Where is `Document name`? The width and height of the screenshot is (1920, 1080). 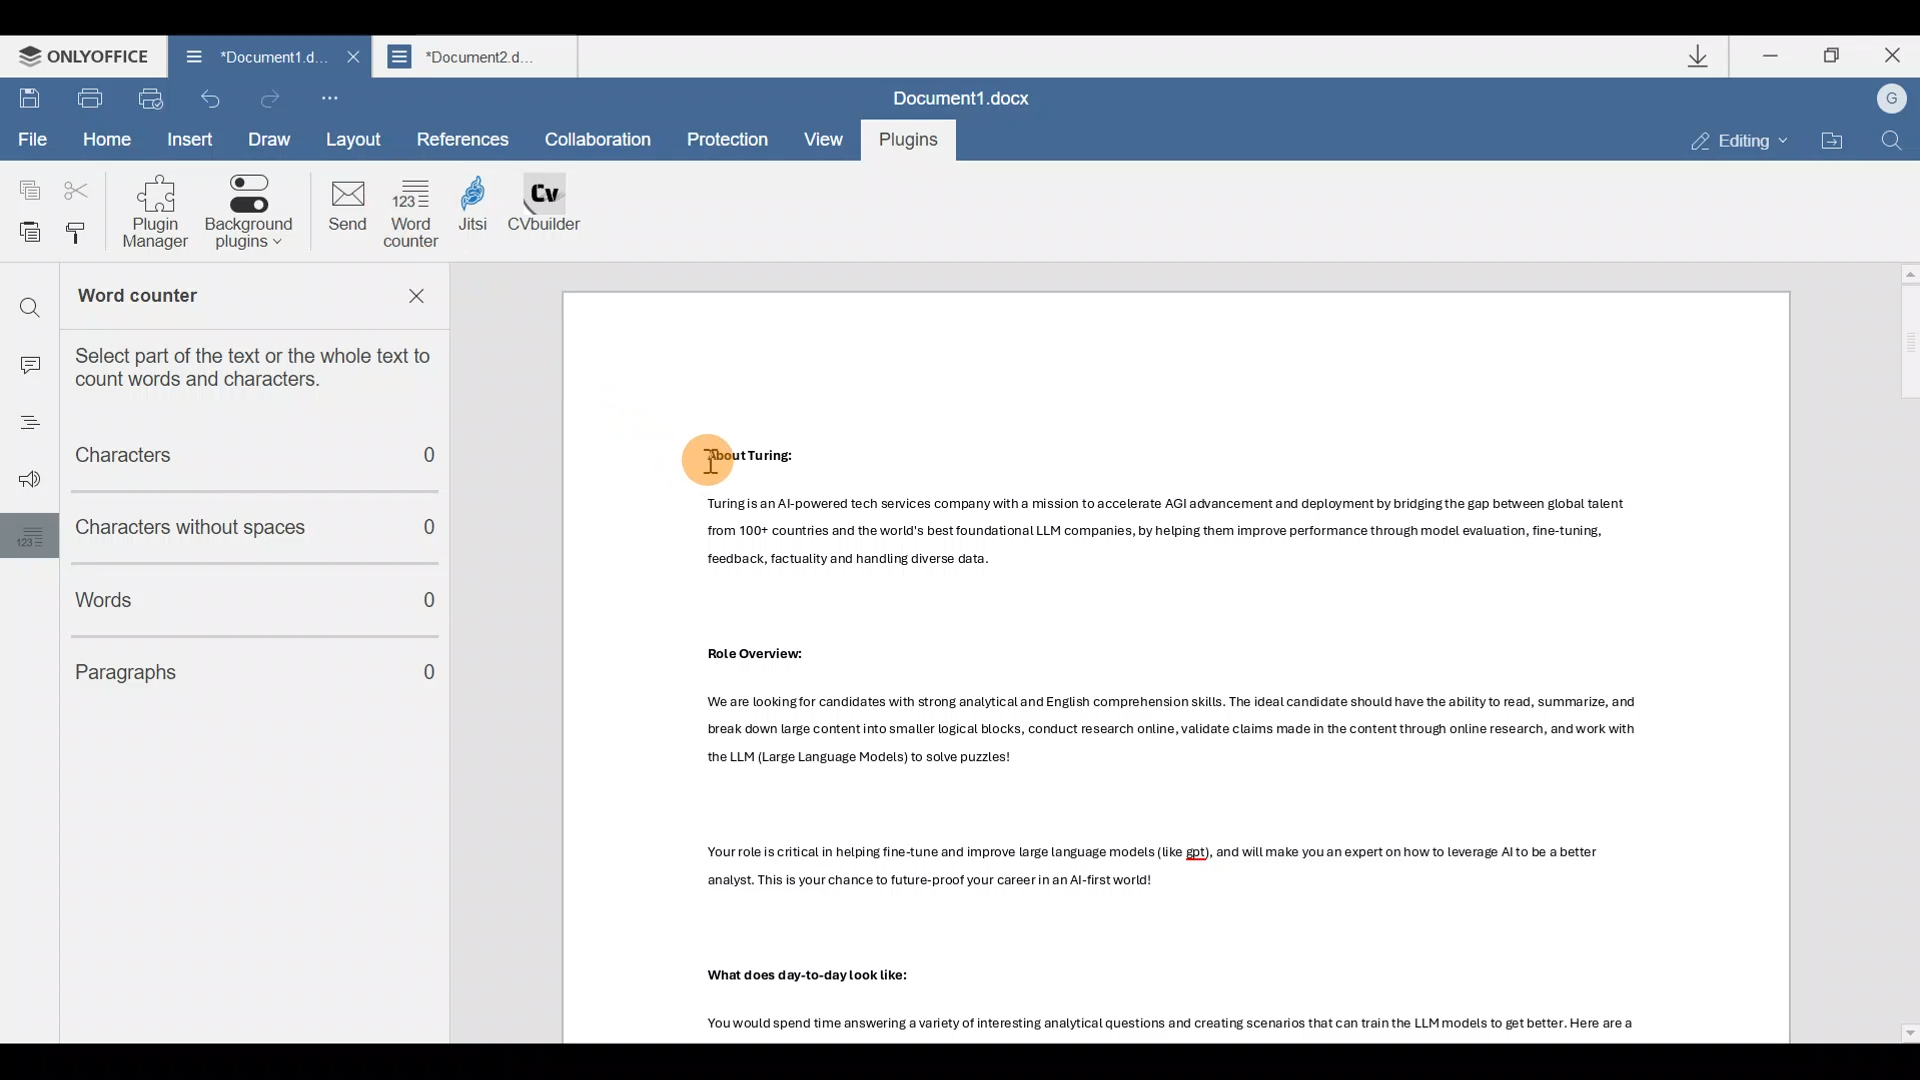 Document name is located at coordinates (478, 56).